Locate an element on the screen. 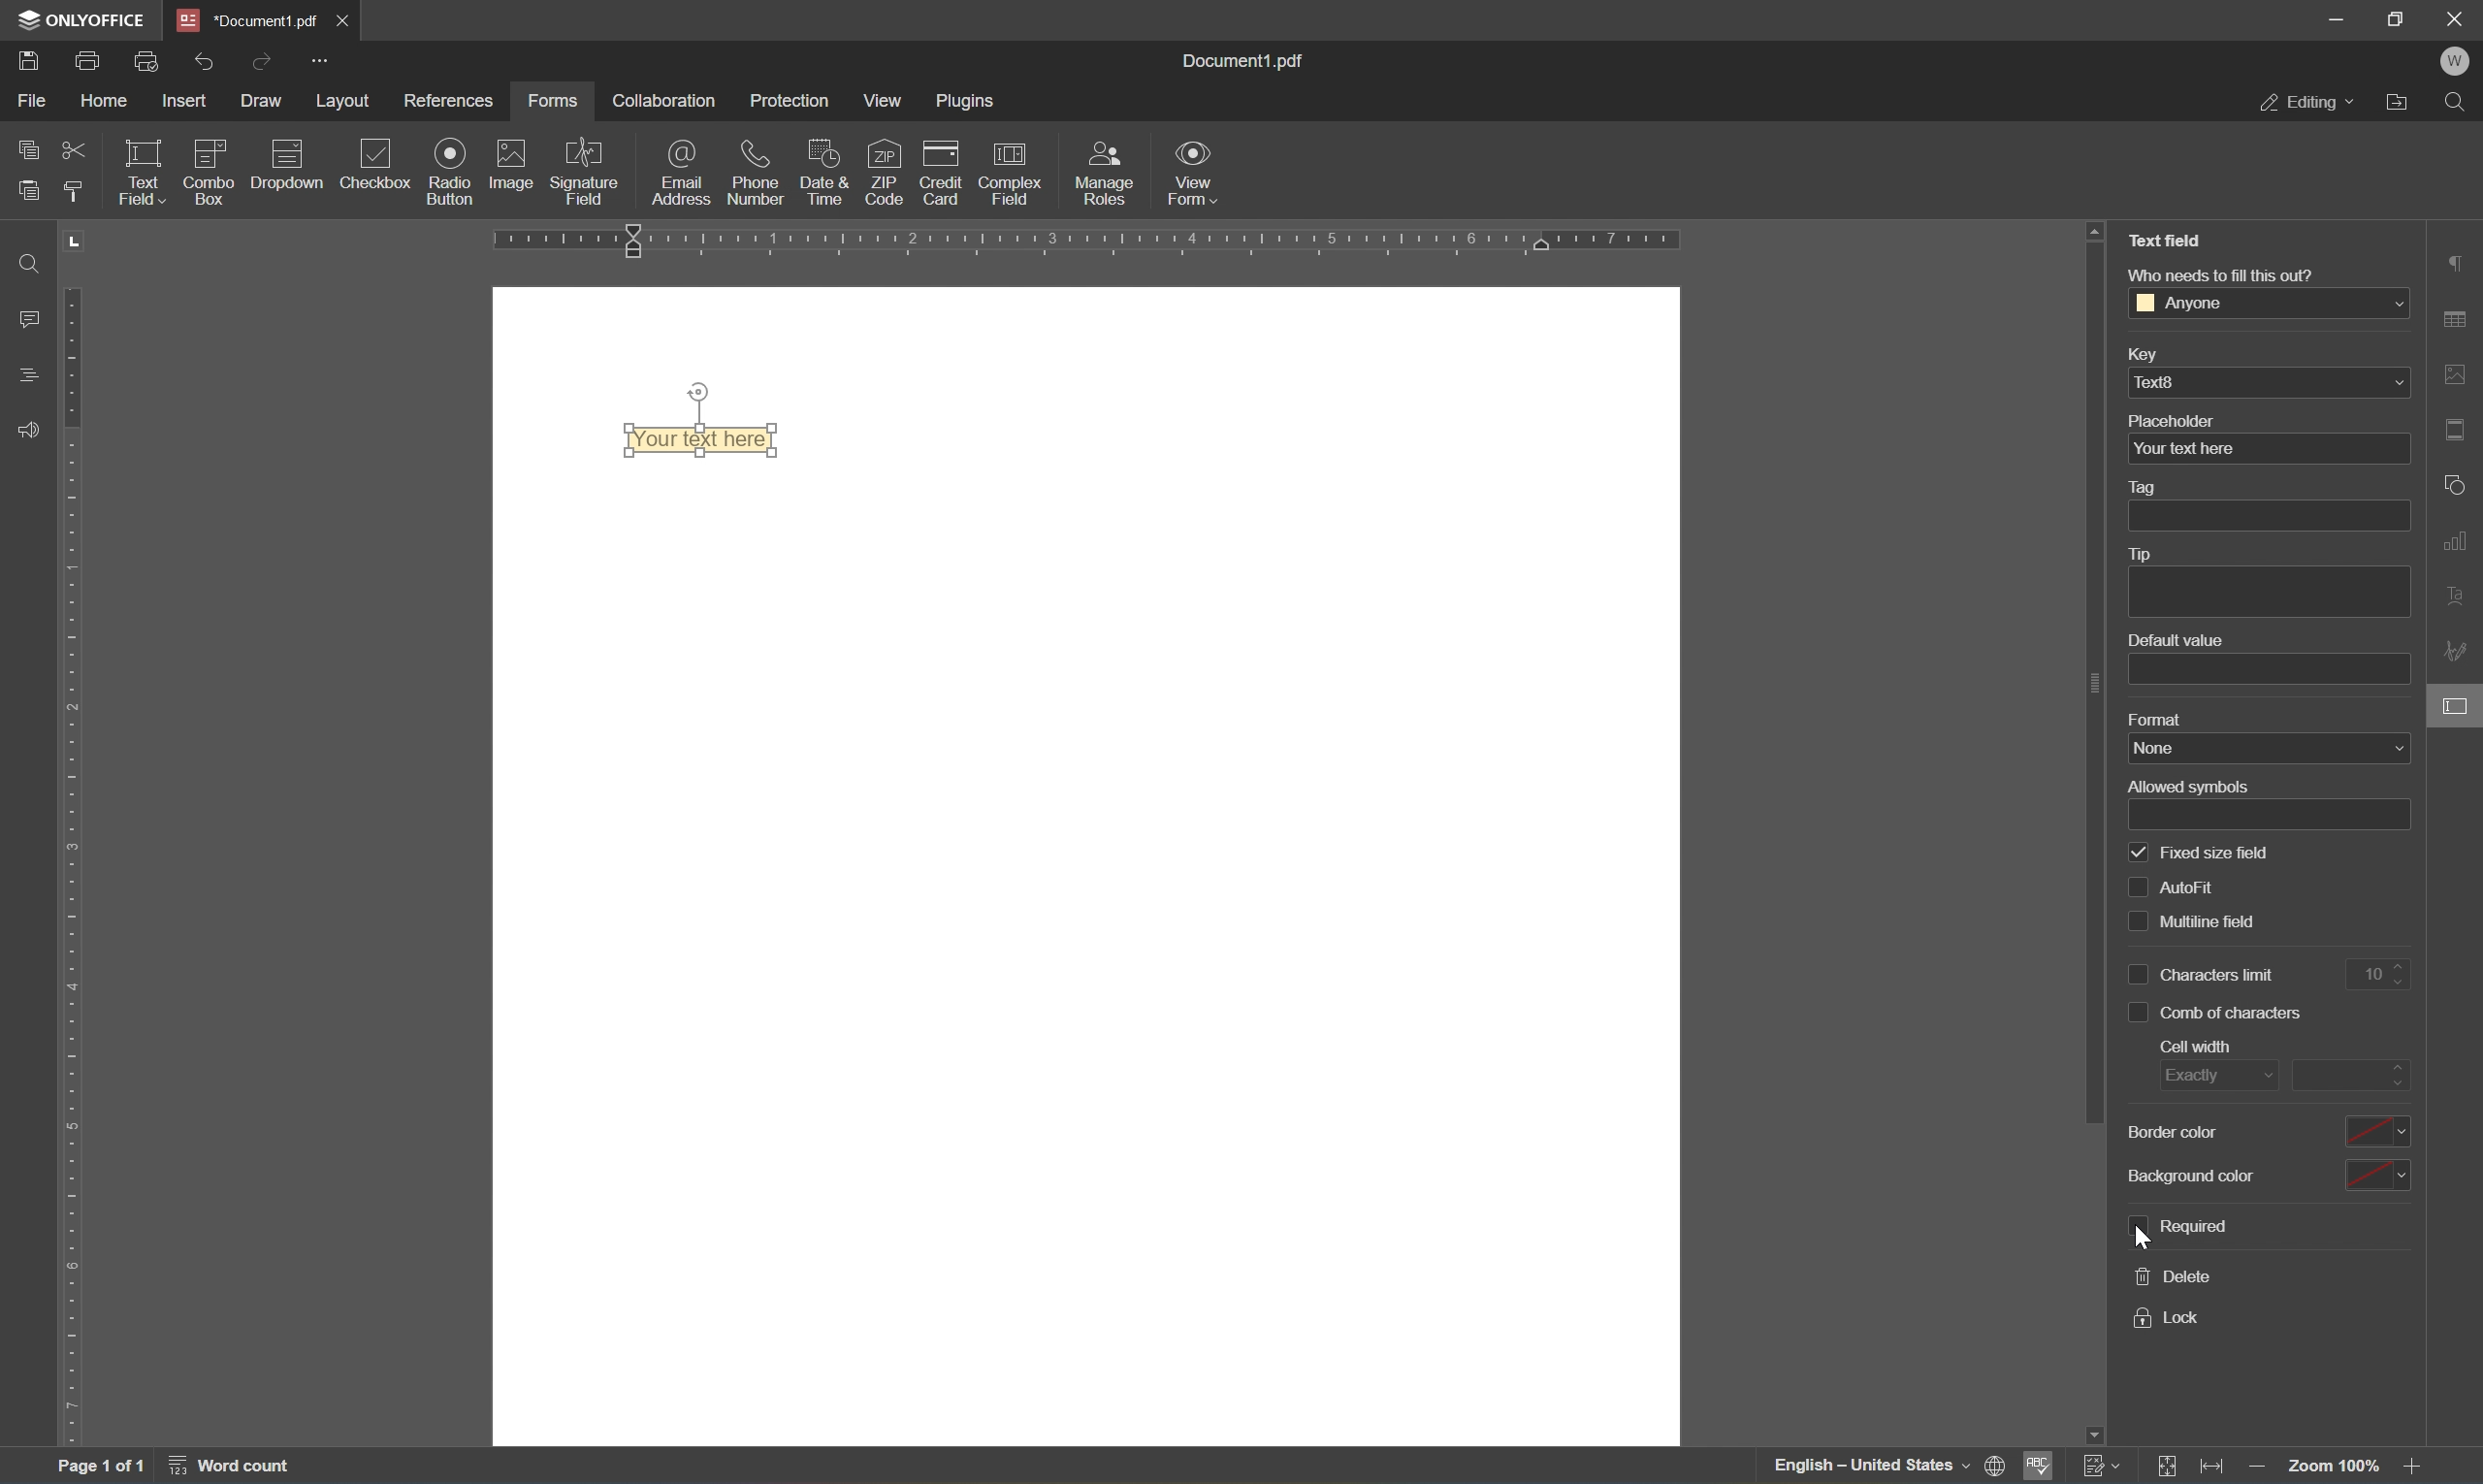  fit to width is located at coordinates (2215, 1469).